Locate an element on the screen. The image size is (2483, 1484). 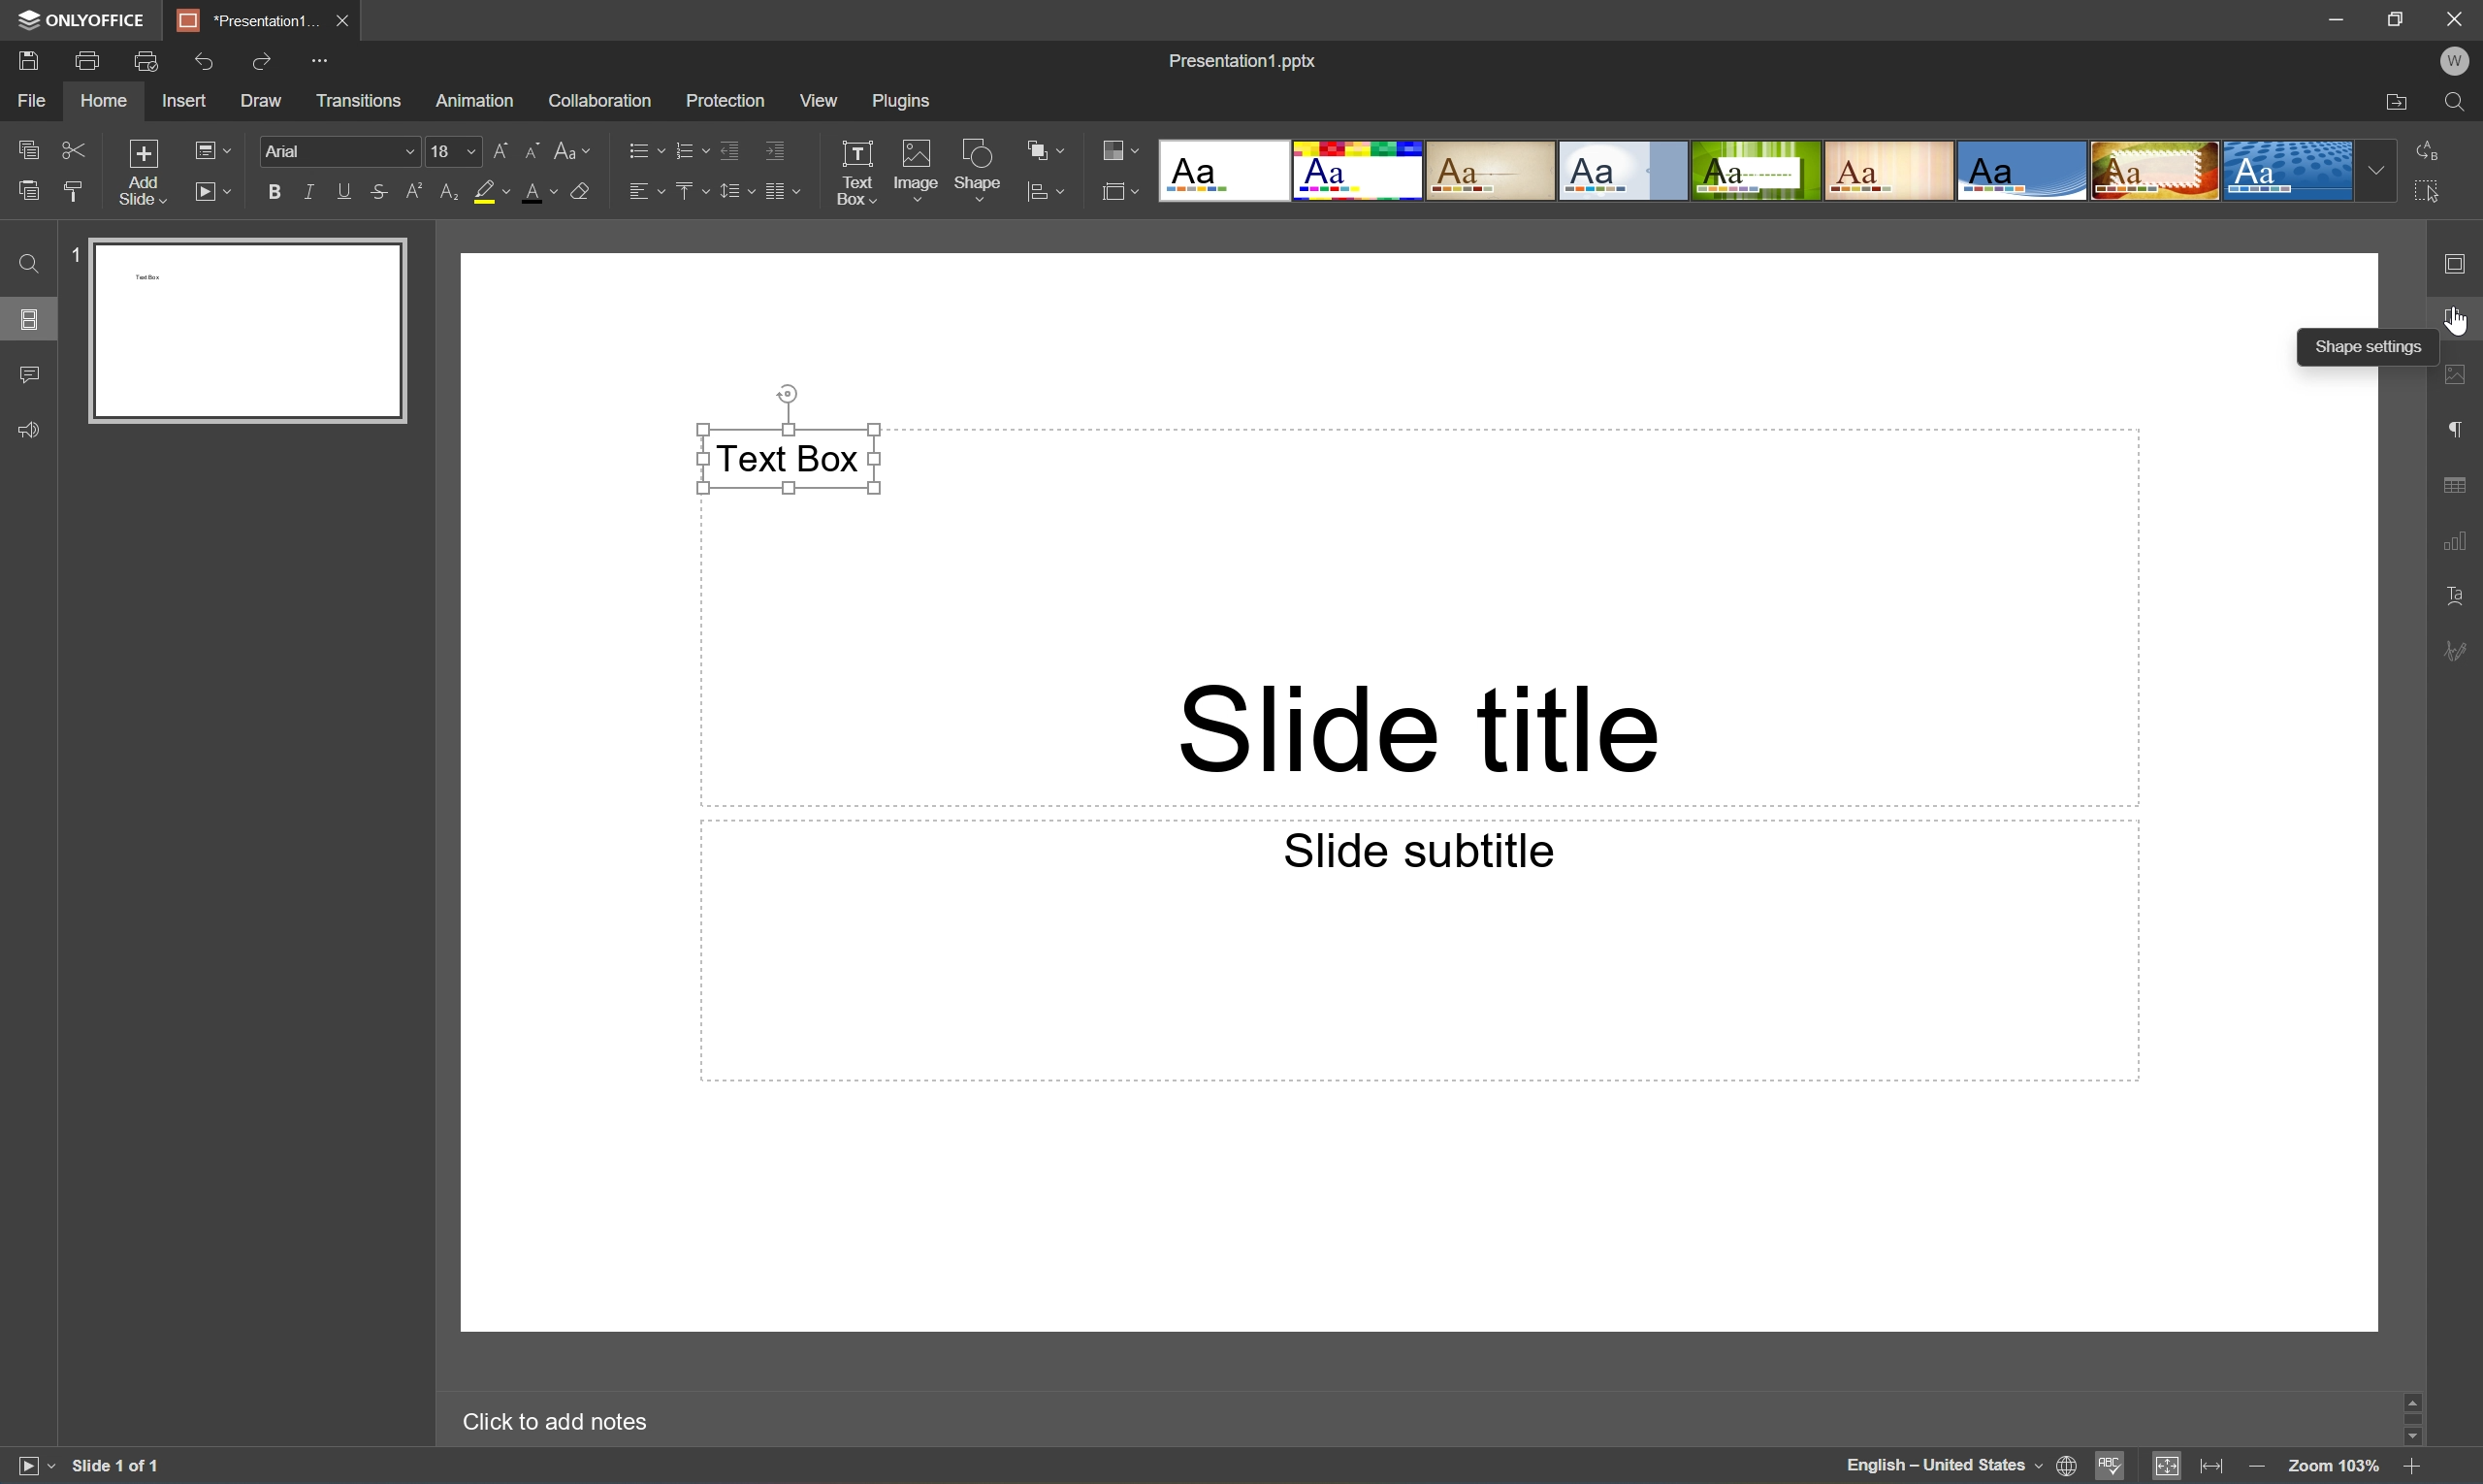
Bold is located at coordinates (269, 194).